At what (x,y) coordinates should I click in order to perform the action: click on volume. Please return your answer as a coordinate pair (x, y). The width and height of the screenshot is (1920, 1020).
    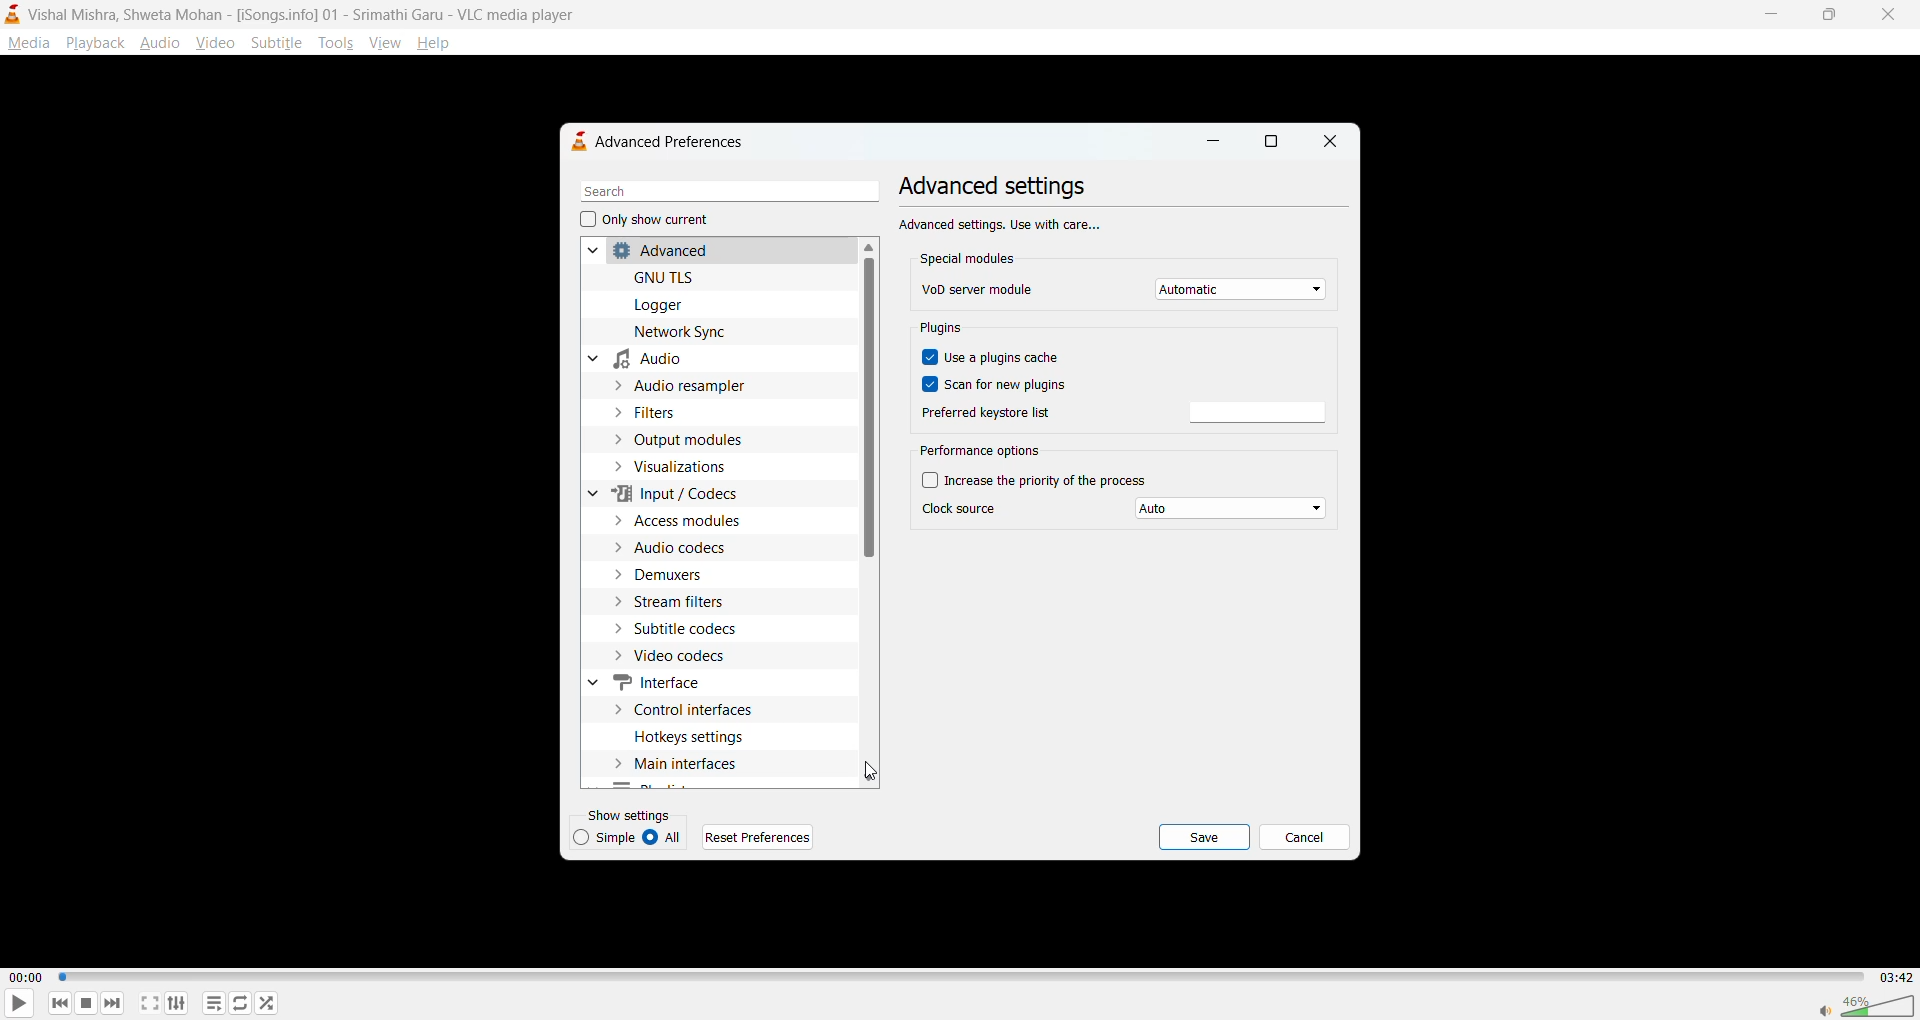
    Looking at the image, I should click on (1866, 1003).